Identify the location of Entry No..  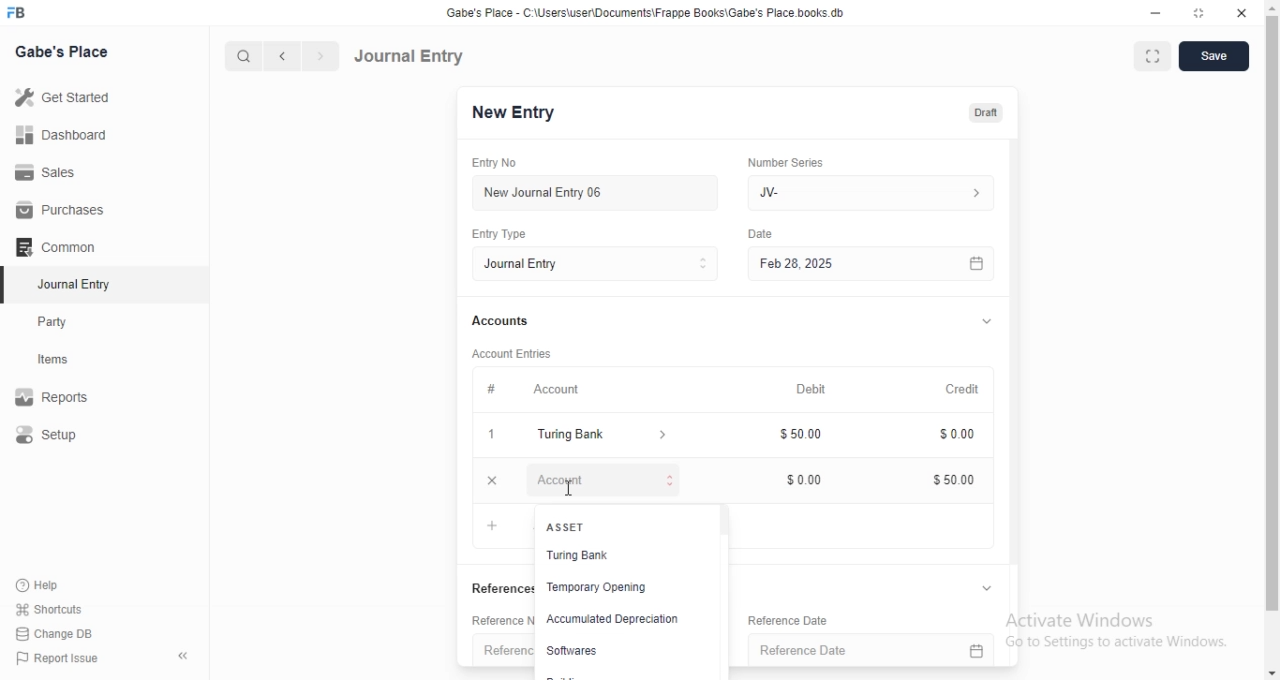
(508, 163).